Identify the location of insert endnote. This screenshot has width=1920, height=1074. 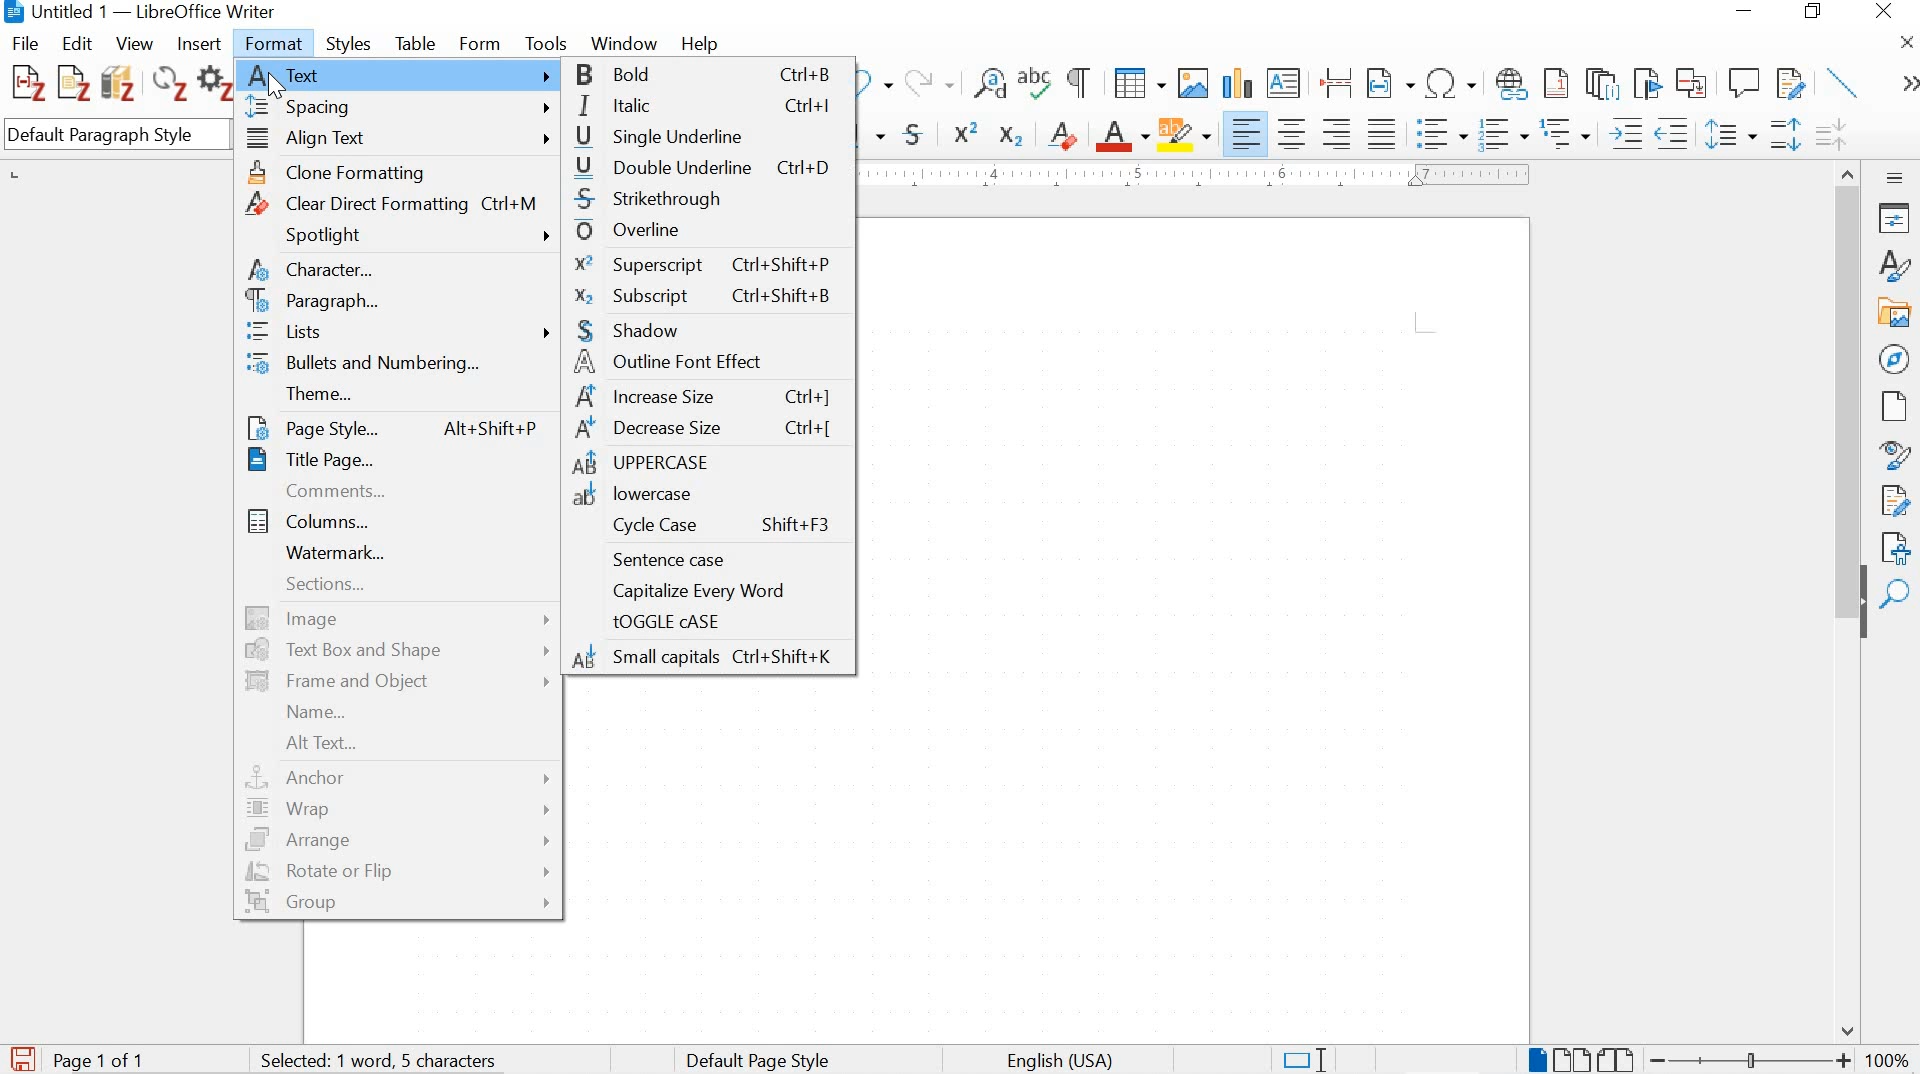
(1602, 84).